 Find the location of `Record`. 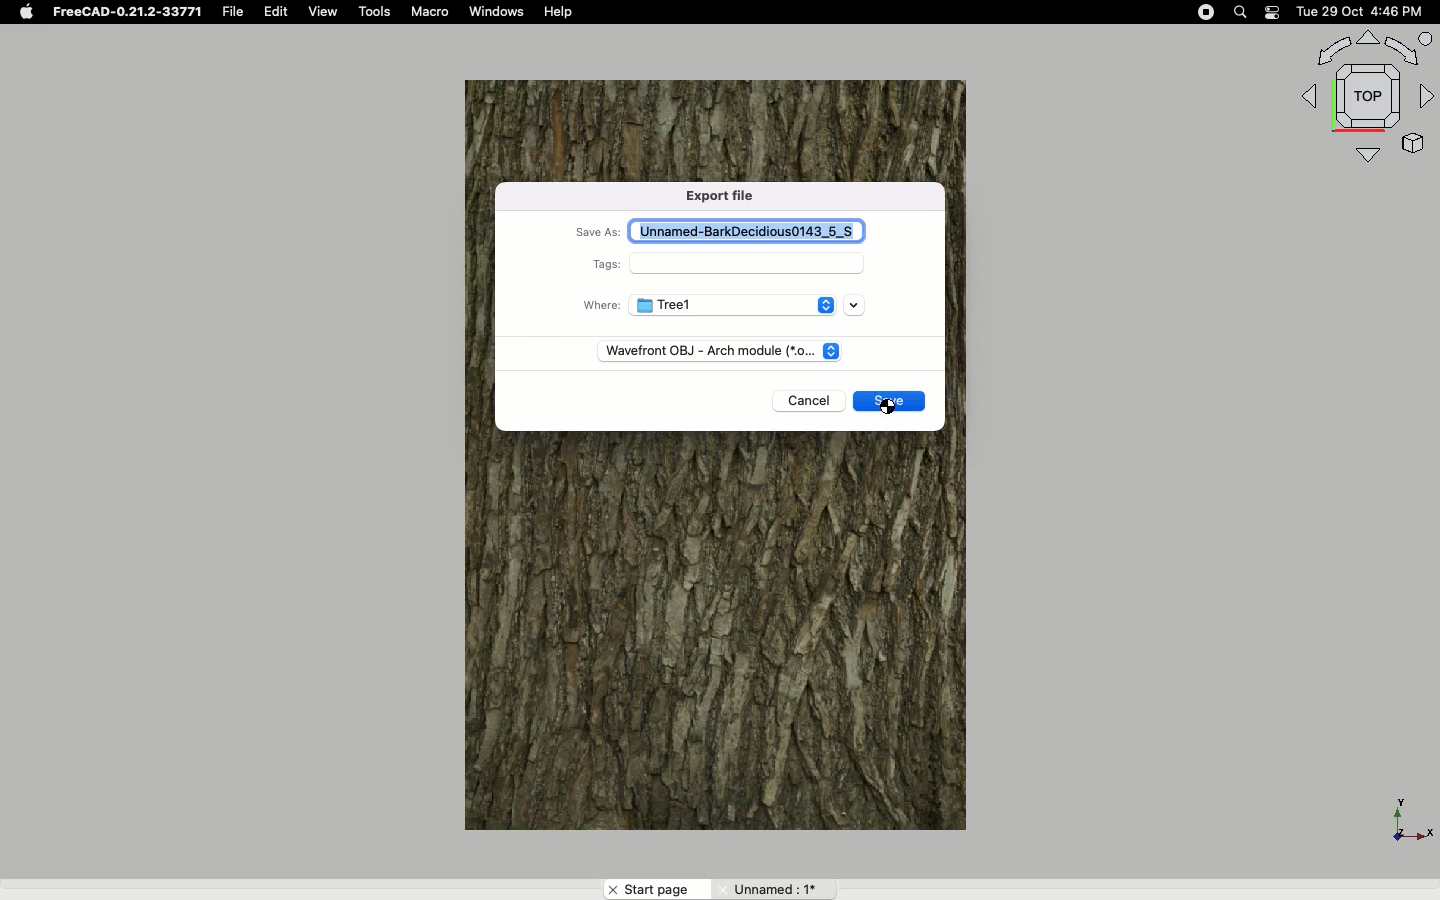

Record is located at coordinates (1201, 12).